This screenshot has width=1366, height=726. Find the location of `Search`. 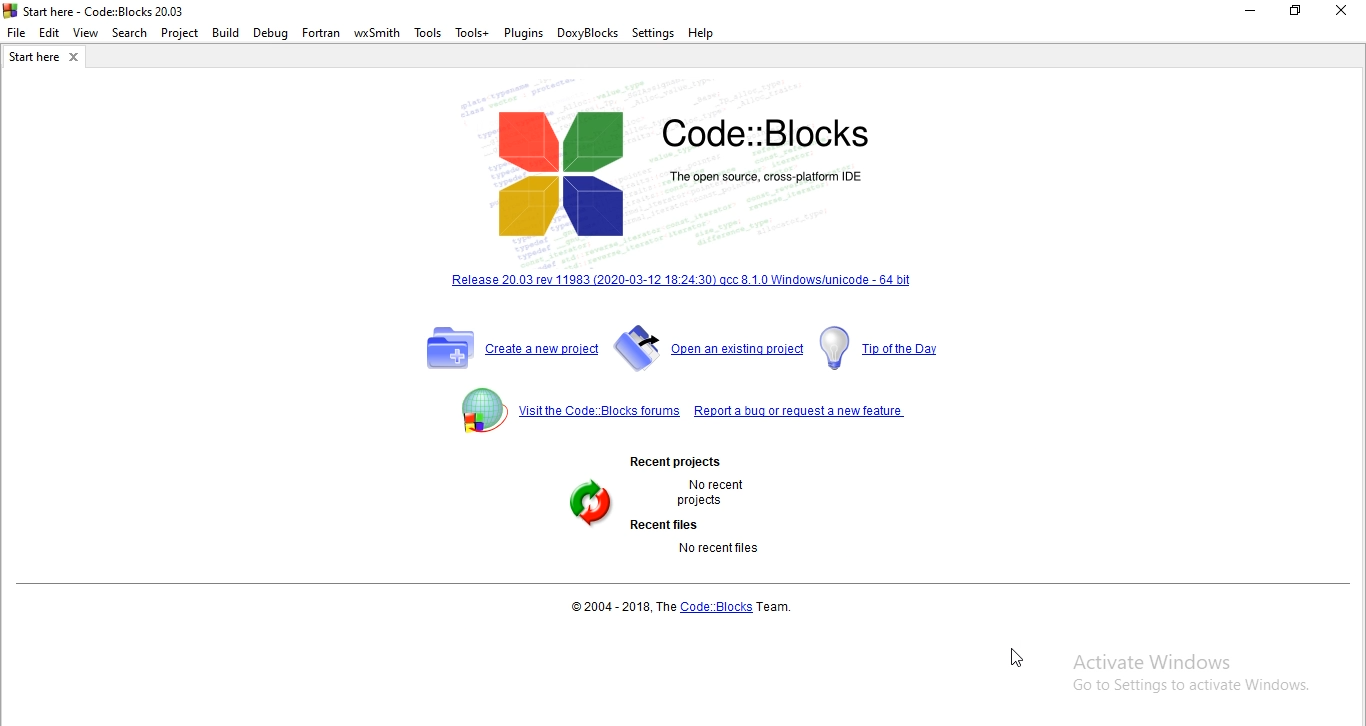

Search is located at coordinates (131, 34).